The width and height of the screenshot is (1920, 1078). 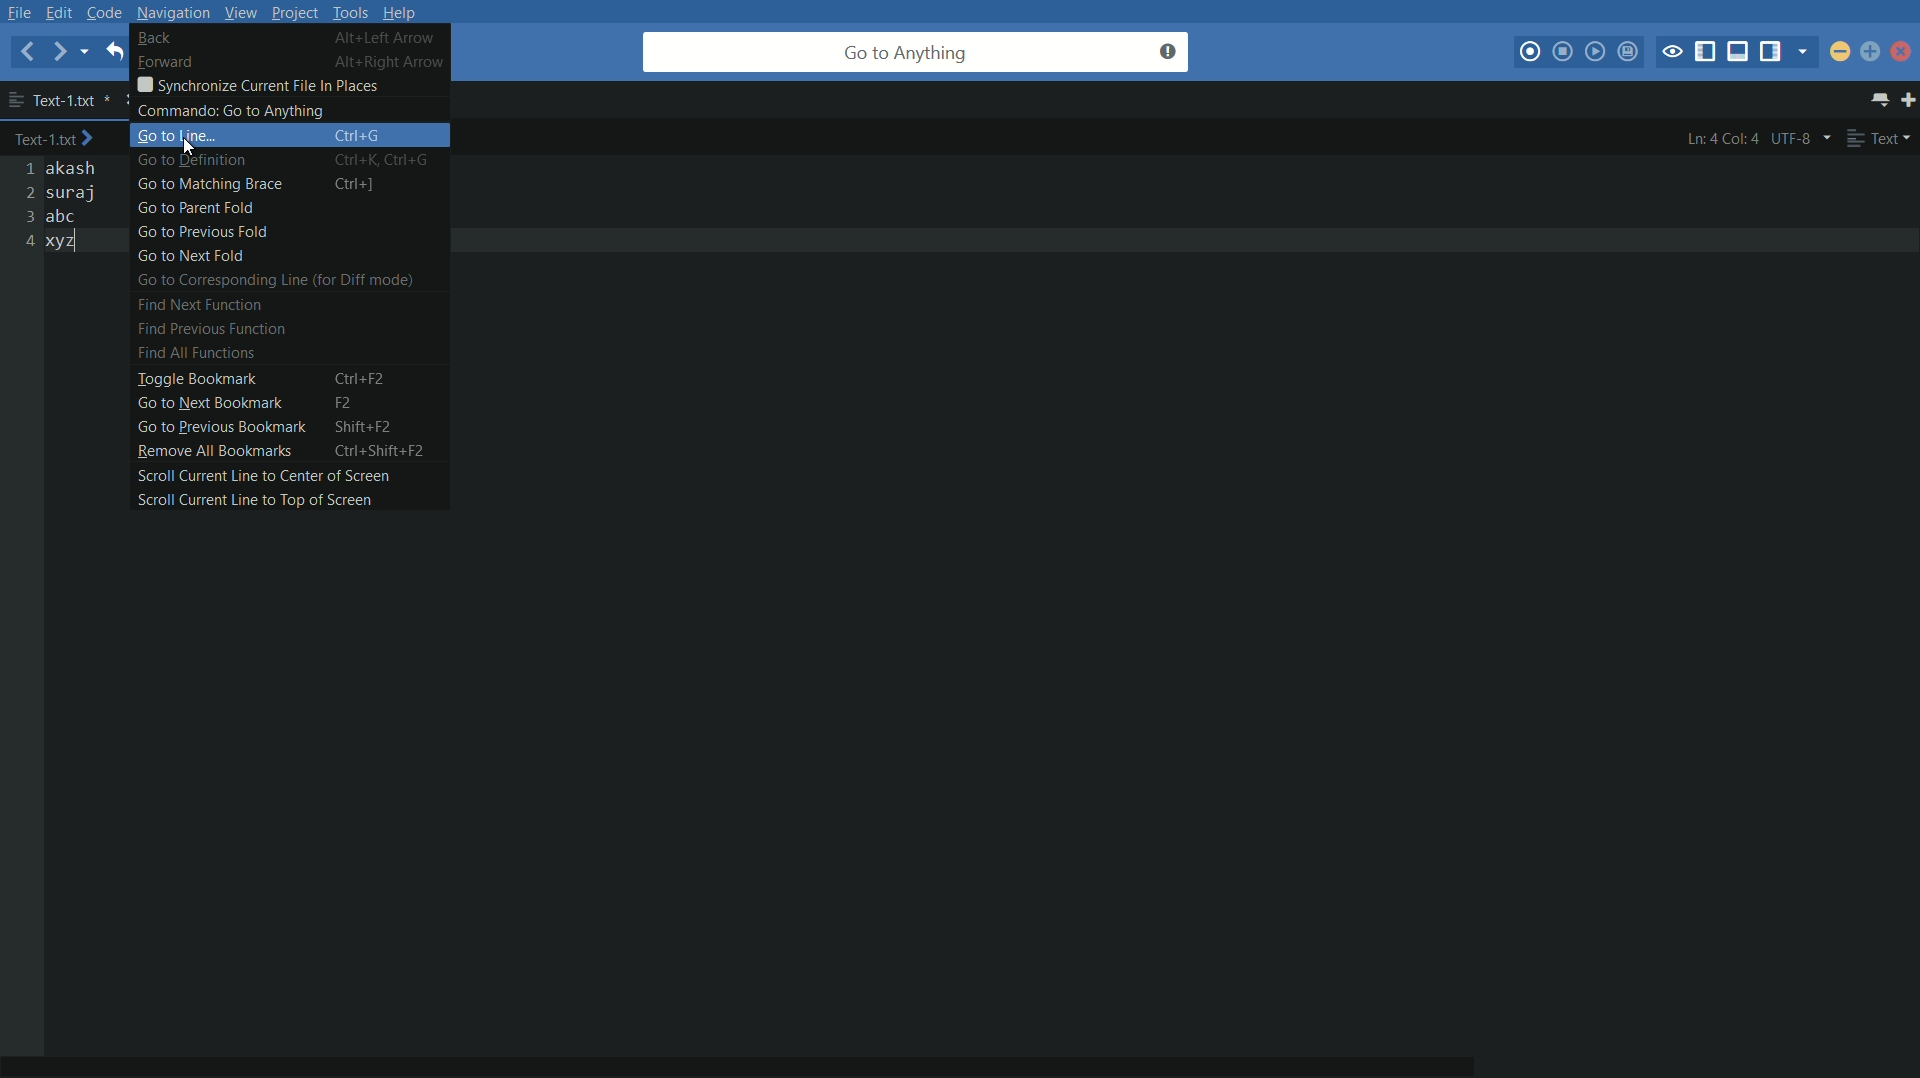 I want to click on go to line, so click(x=173, y=136).